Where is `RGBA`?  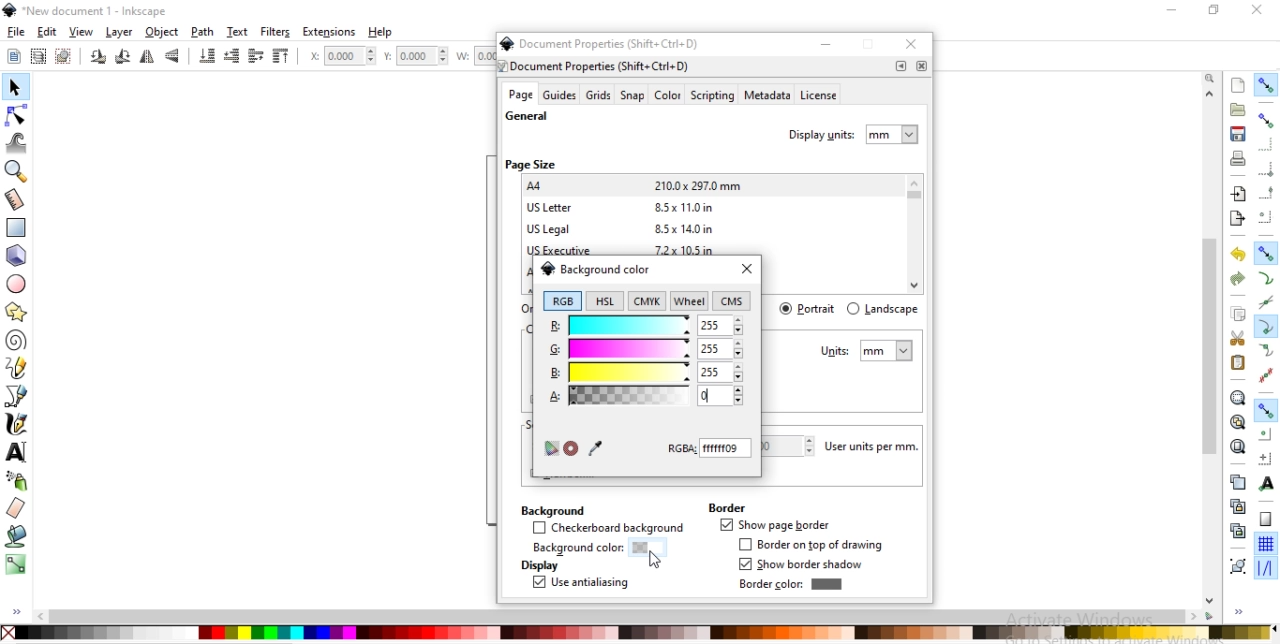 RGBA is located at coordinates (710, 448).